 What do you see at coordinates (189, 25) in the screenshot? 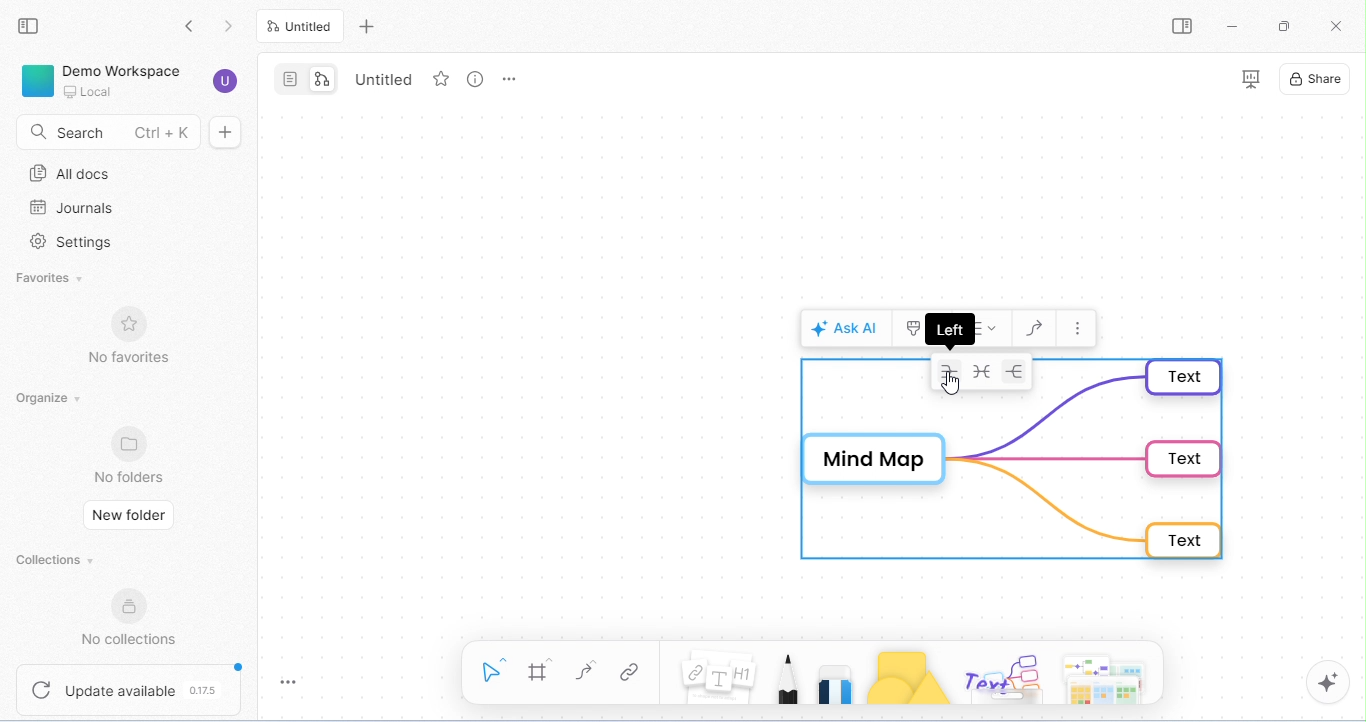
I see `go back` at bounding box center [189, 25].